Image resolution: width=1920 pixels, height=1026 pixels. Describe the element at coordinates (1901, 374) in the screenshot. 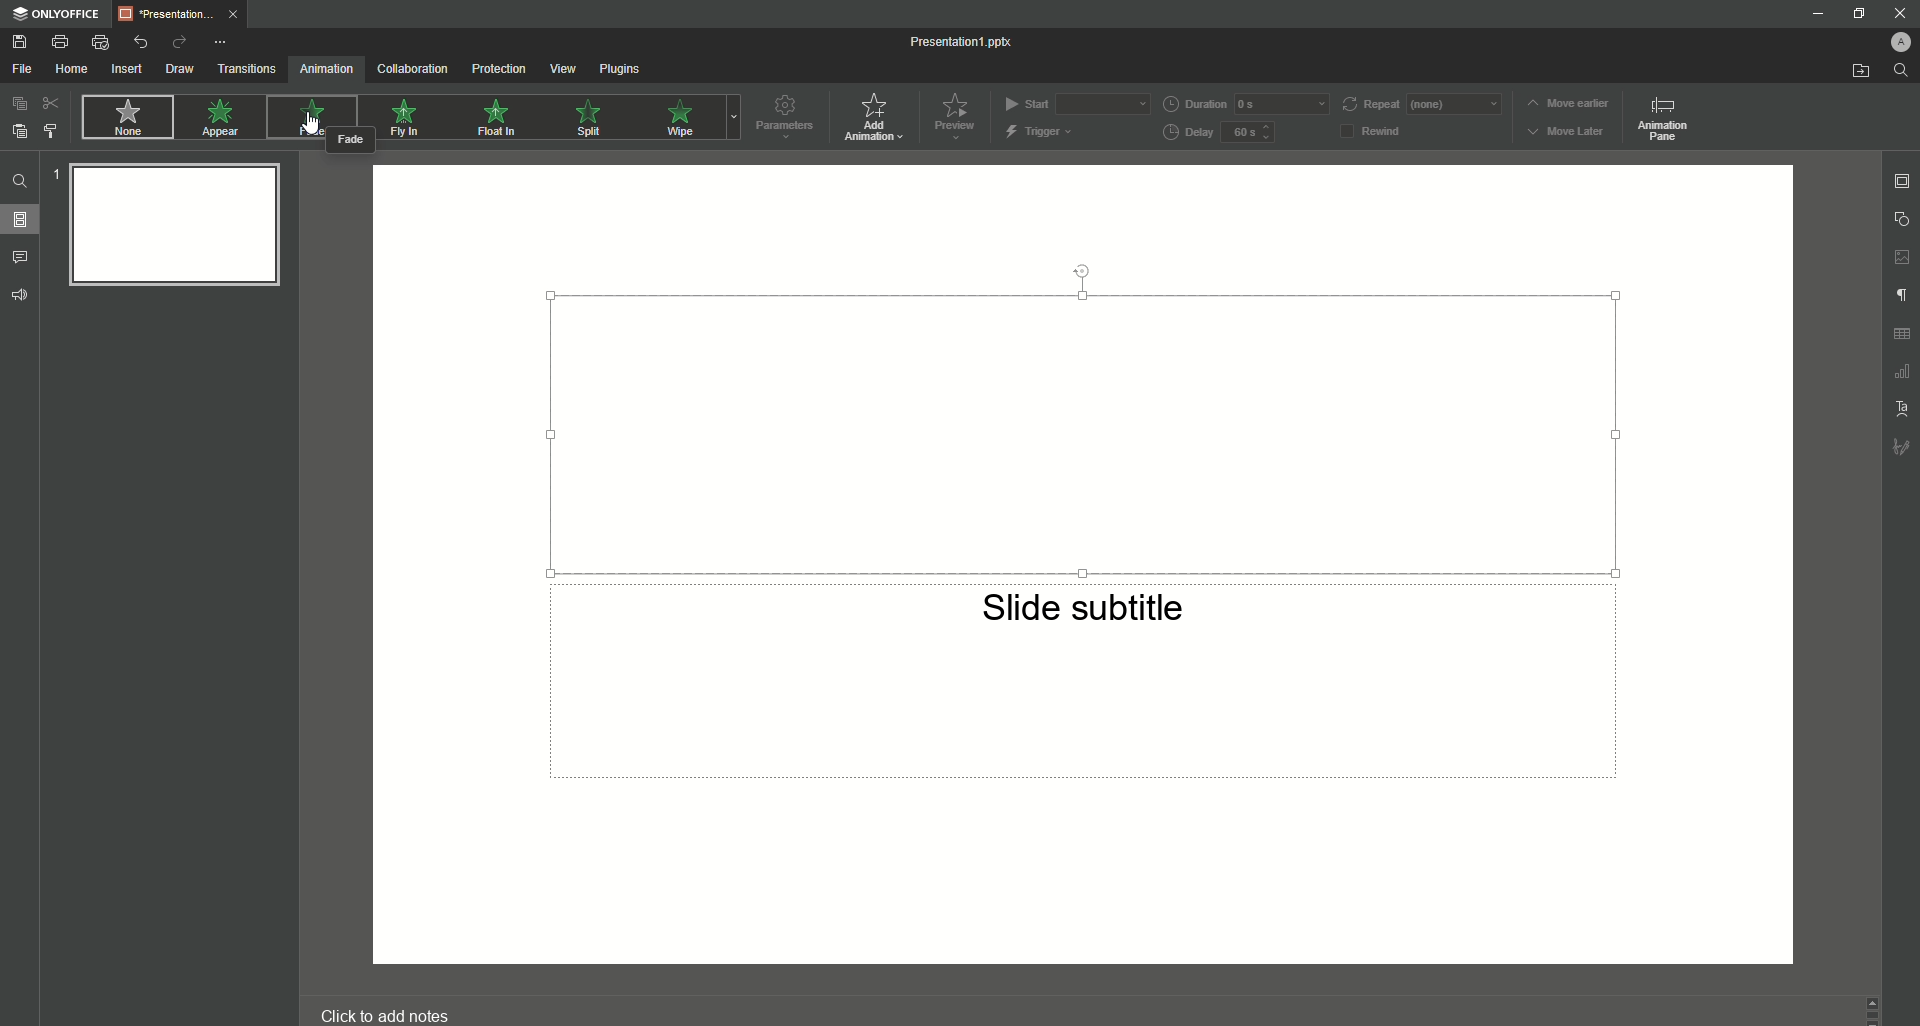

I see `Chart Settings` at that location.